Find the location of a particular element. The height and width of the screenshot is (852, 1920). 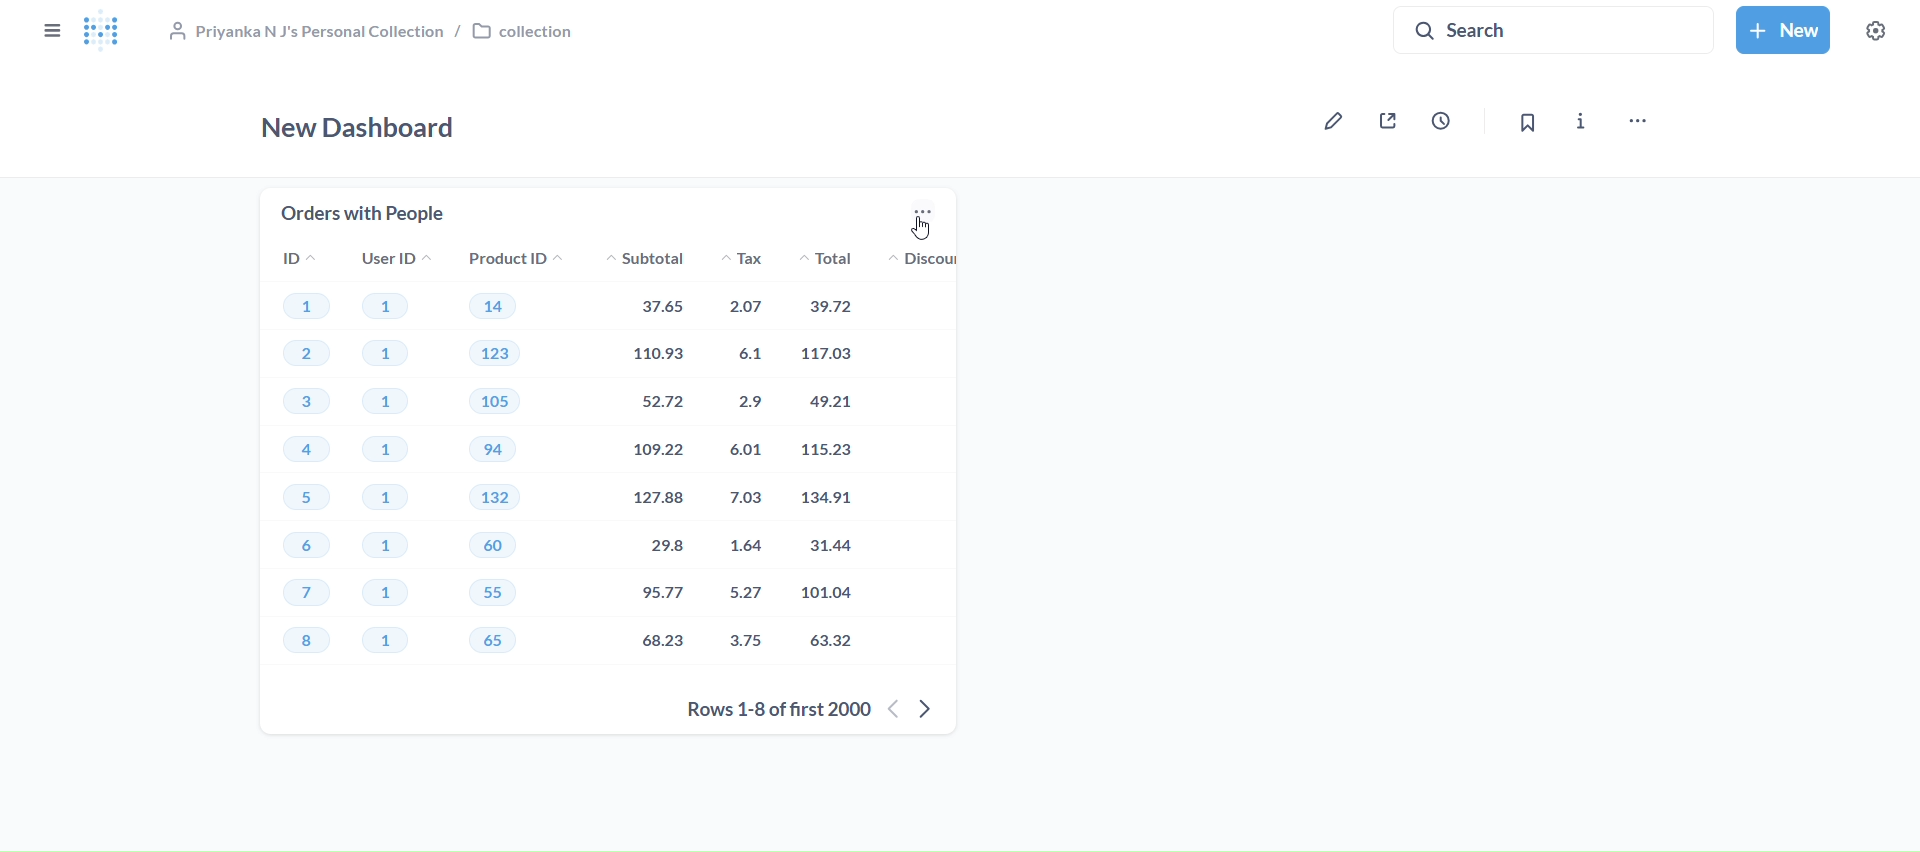

close sidebar is located at coordinates (52, 31).